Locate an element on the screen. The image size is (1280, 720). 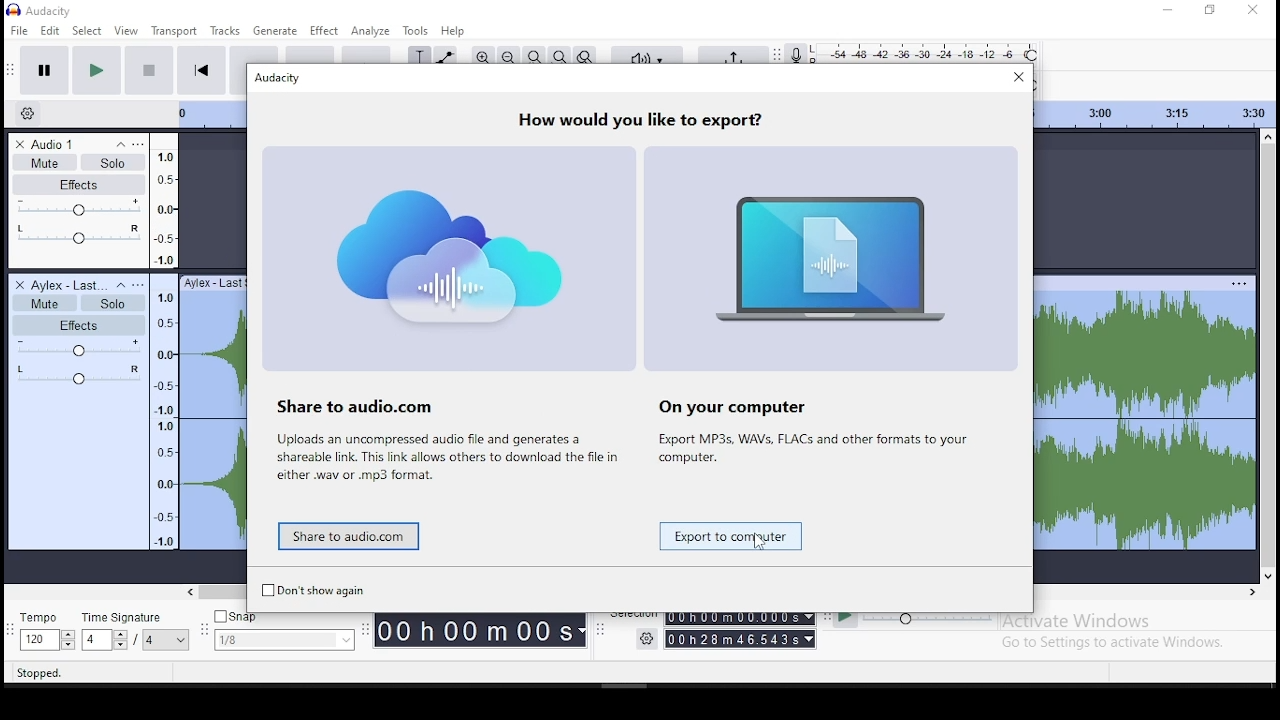
analyze is located at coordinates (369, 31).